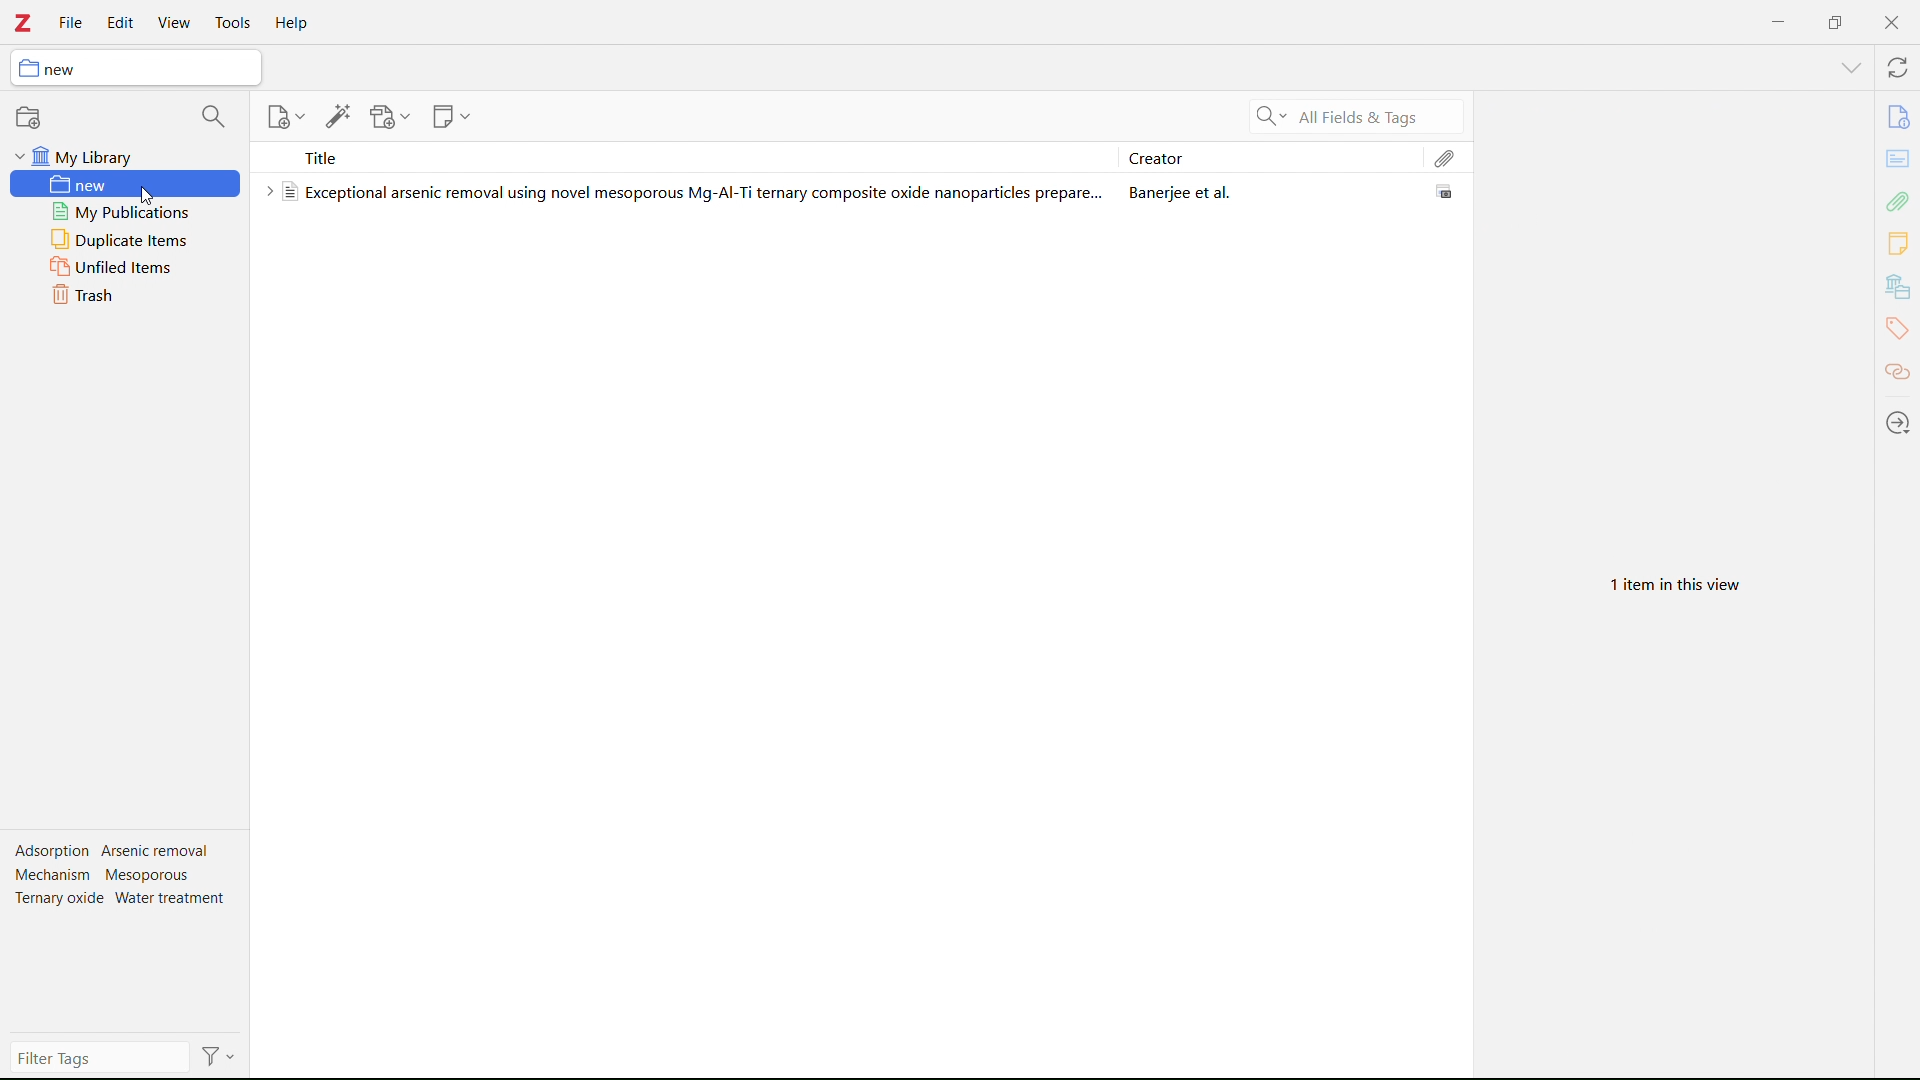 The image size is (1920, 1080). Describe the element at coordinates (120, 900) in the screenshot. I see `Ternary oxide Water treatment` at that location.